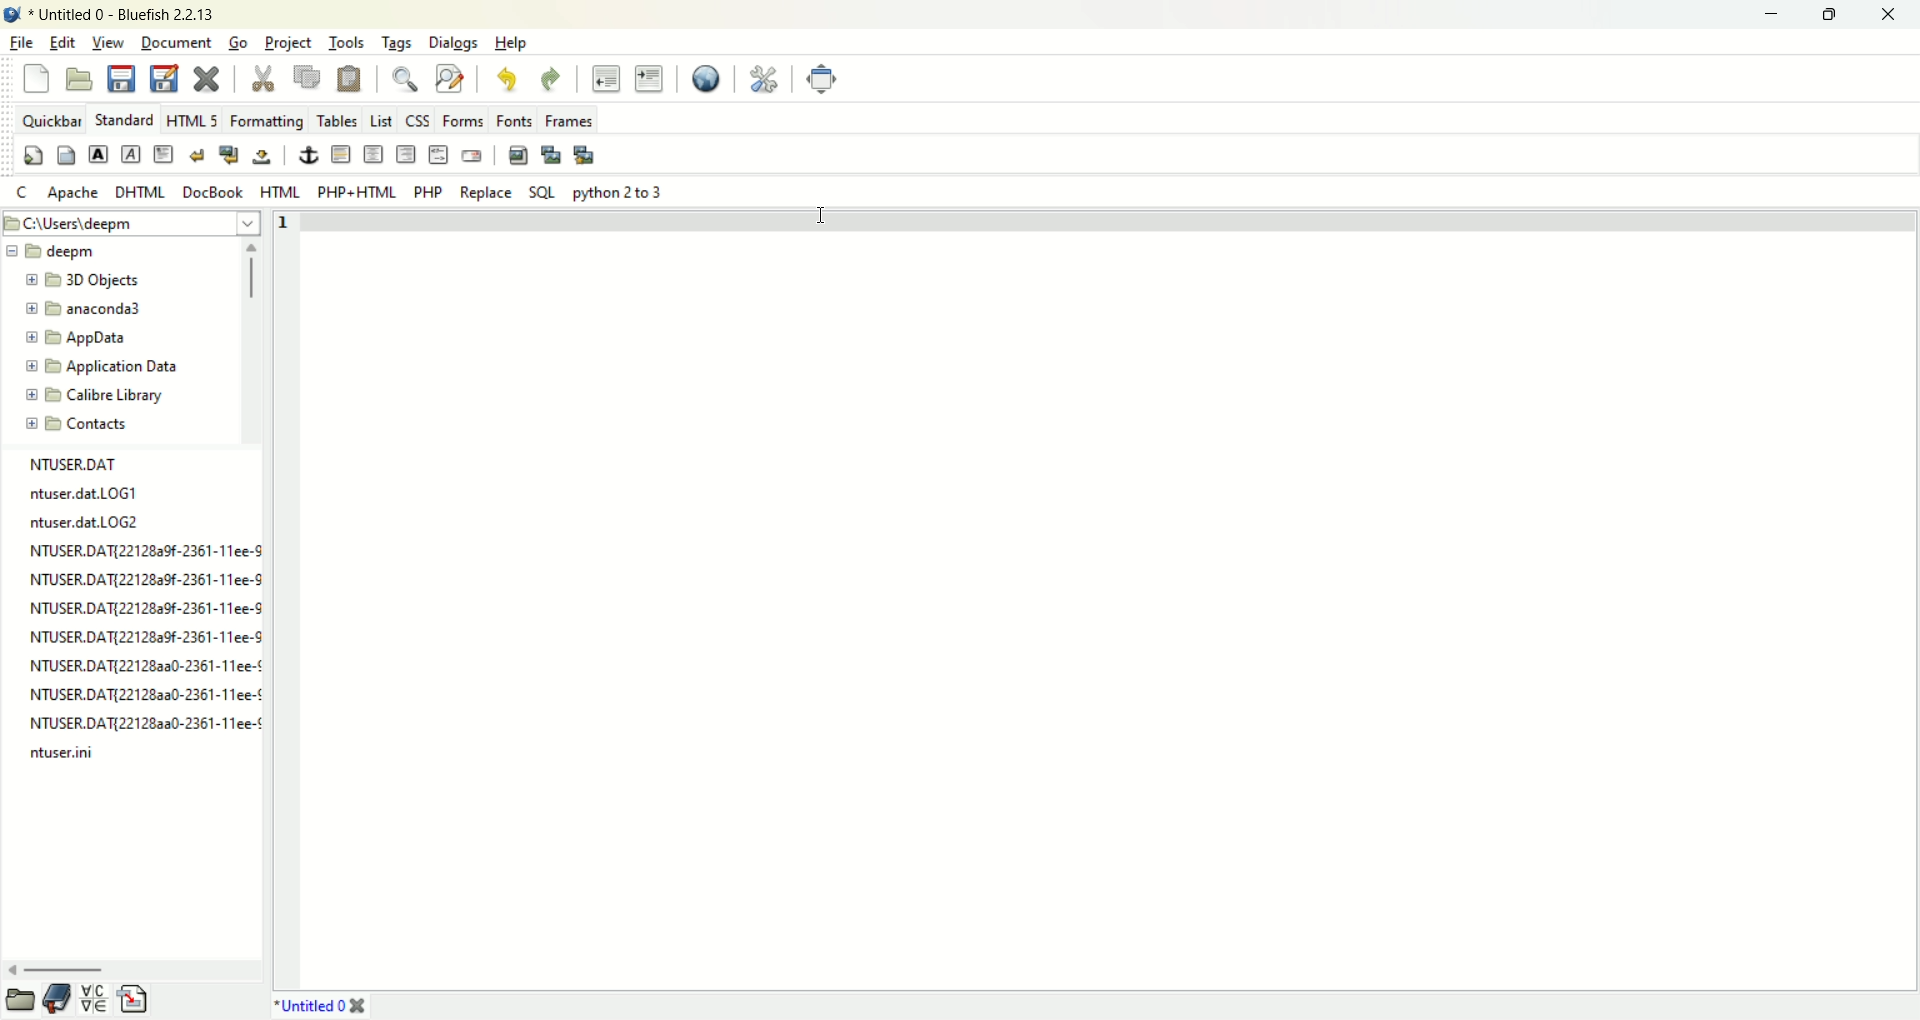  What do you see at coordinates (132, 153) in the screenshot?
I see `emphasis` at bounding box center [132, 153].